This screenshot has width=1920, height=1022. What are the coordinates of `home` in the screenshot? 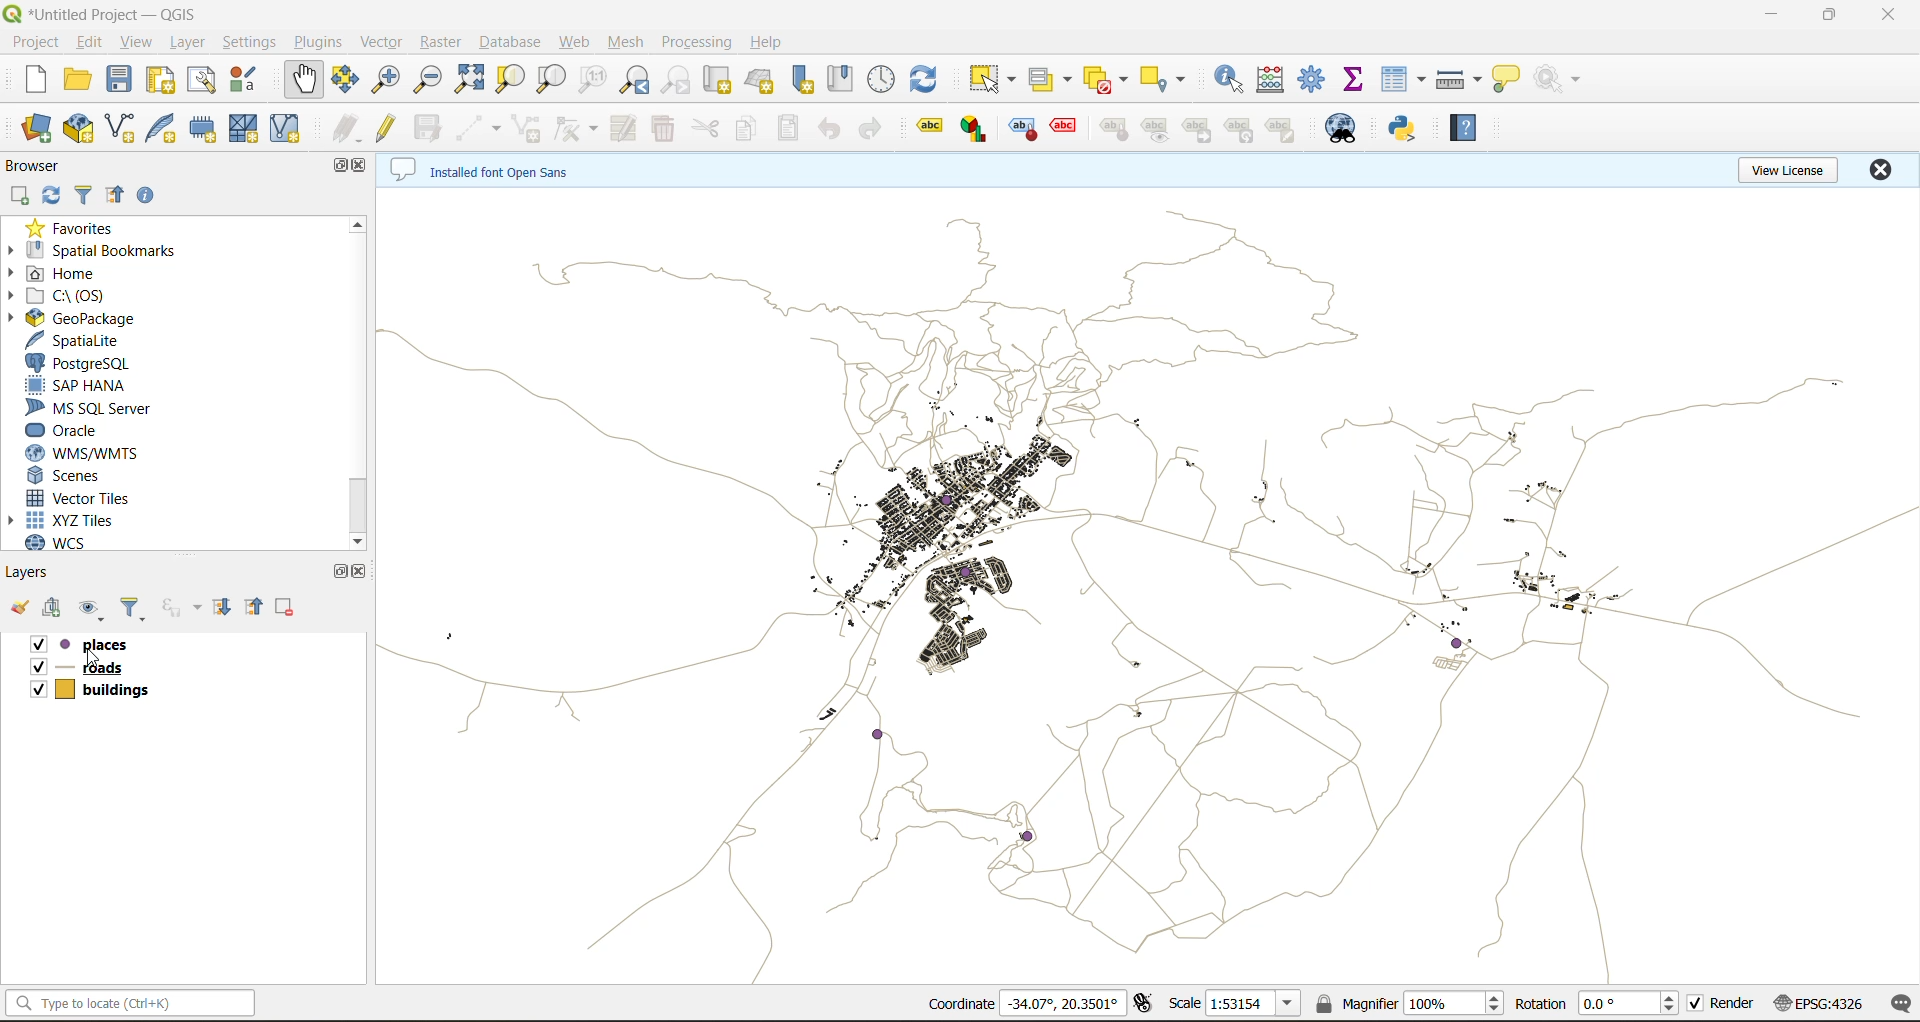 It's located at (78, 273).